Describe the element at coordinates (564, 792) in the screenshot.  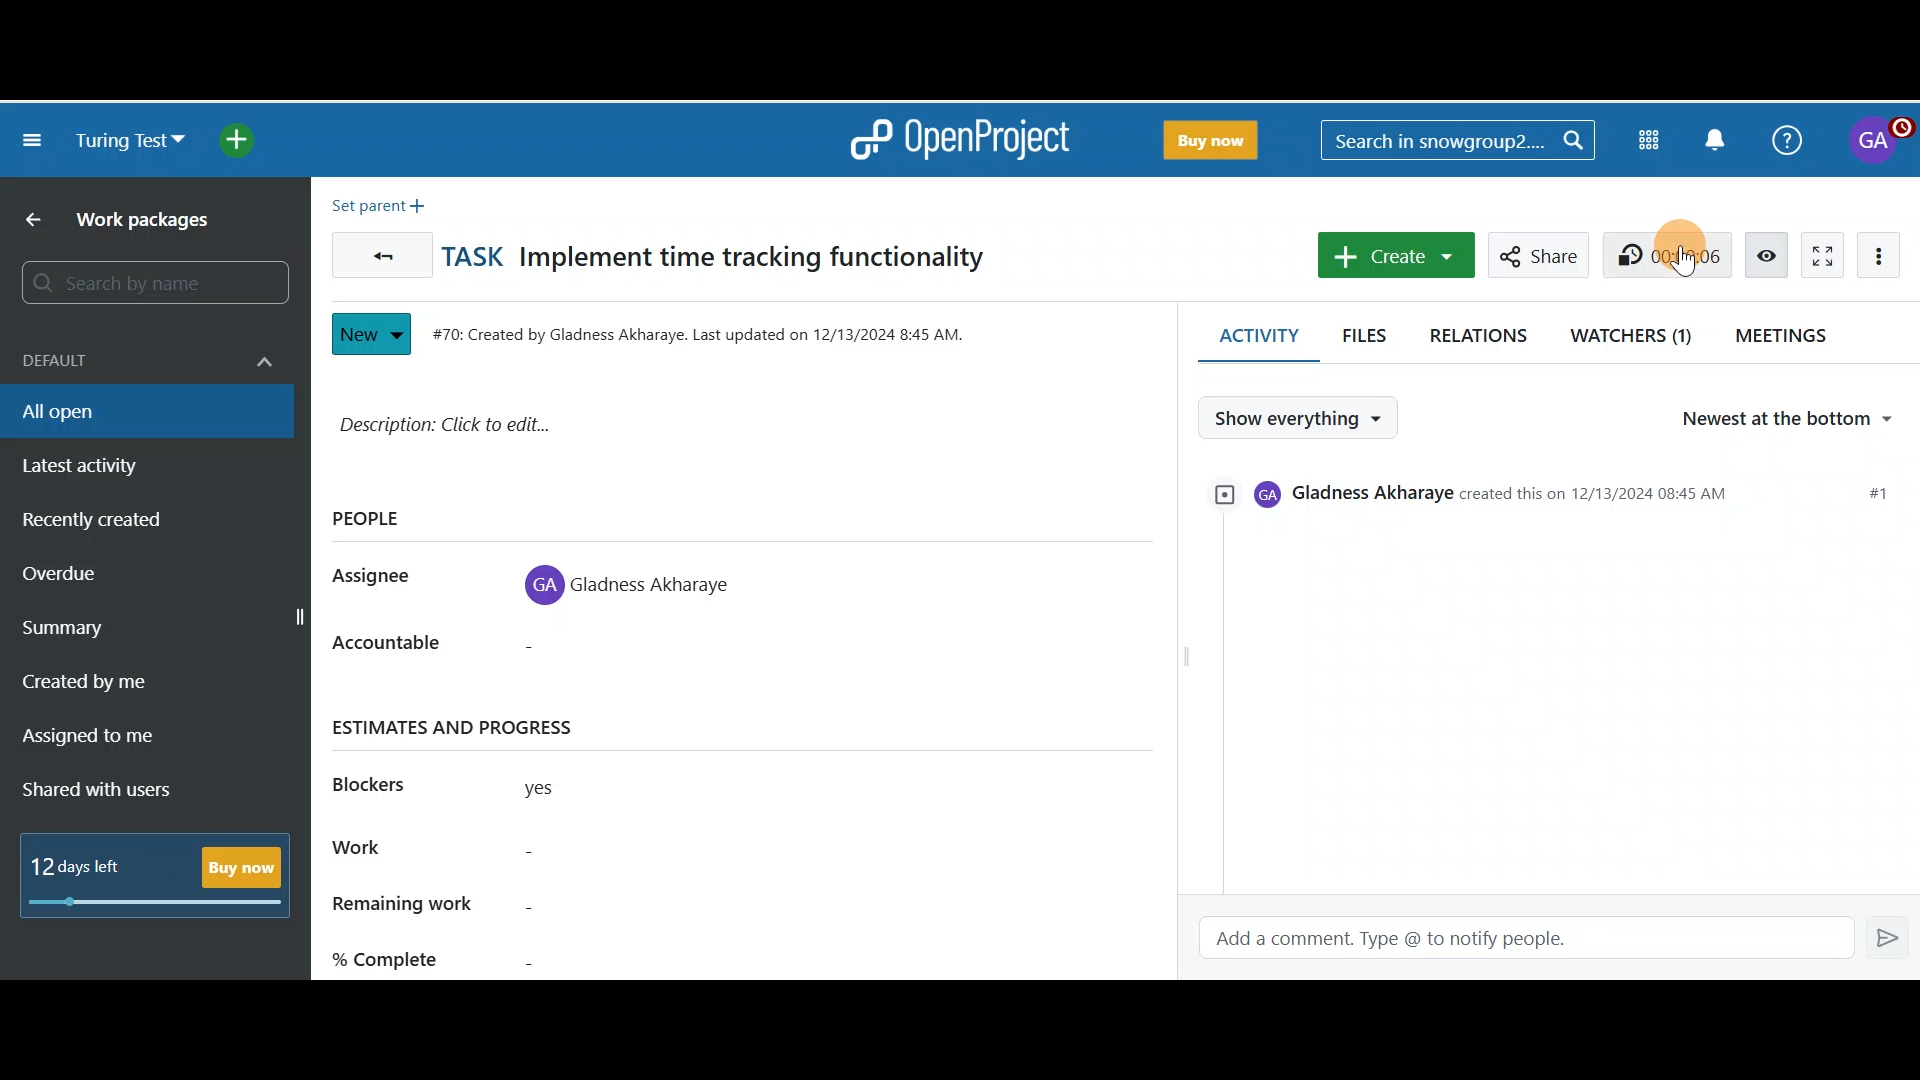
I see `yes` at that location.